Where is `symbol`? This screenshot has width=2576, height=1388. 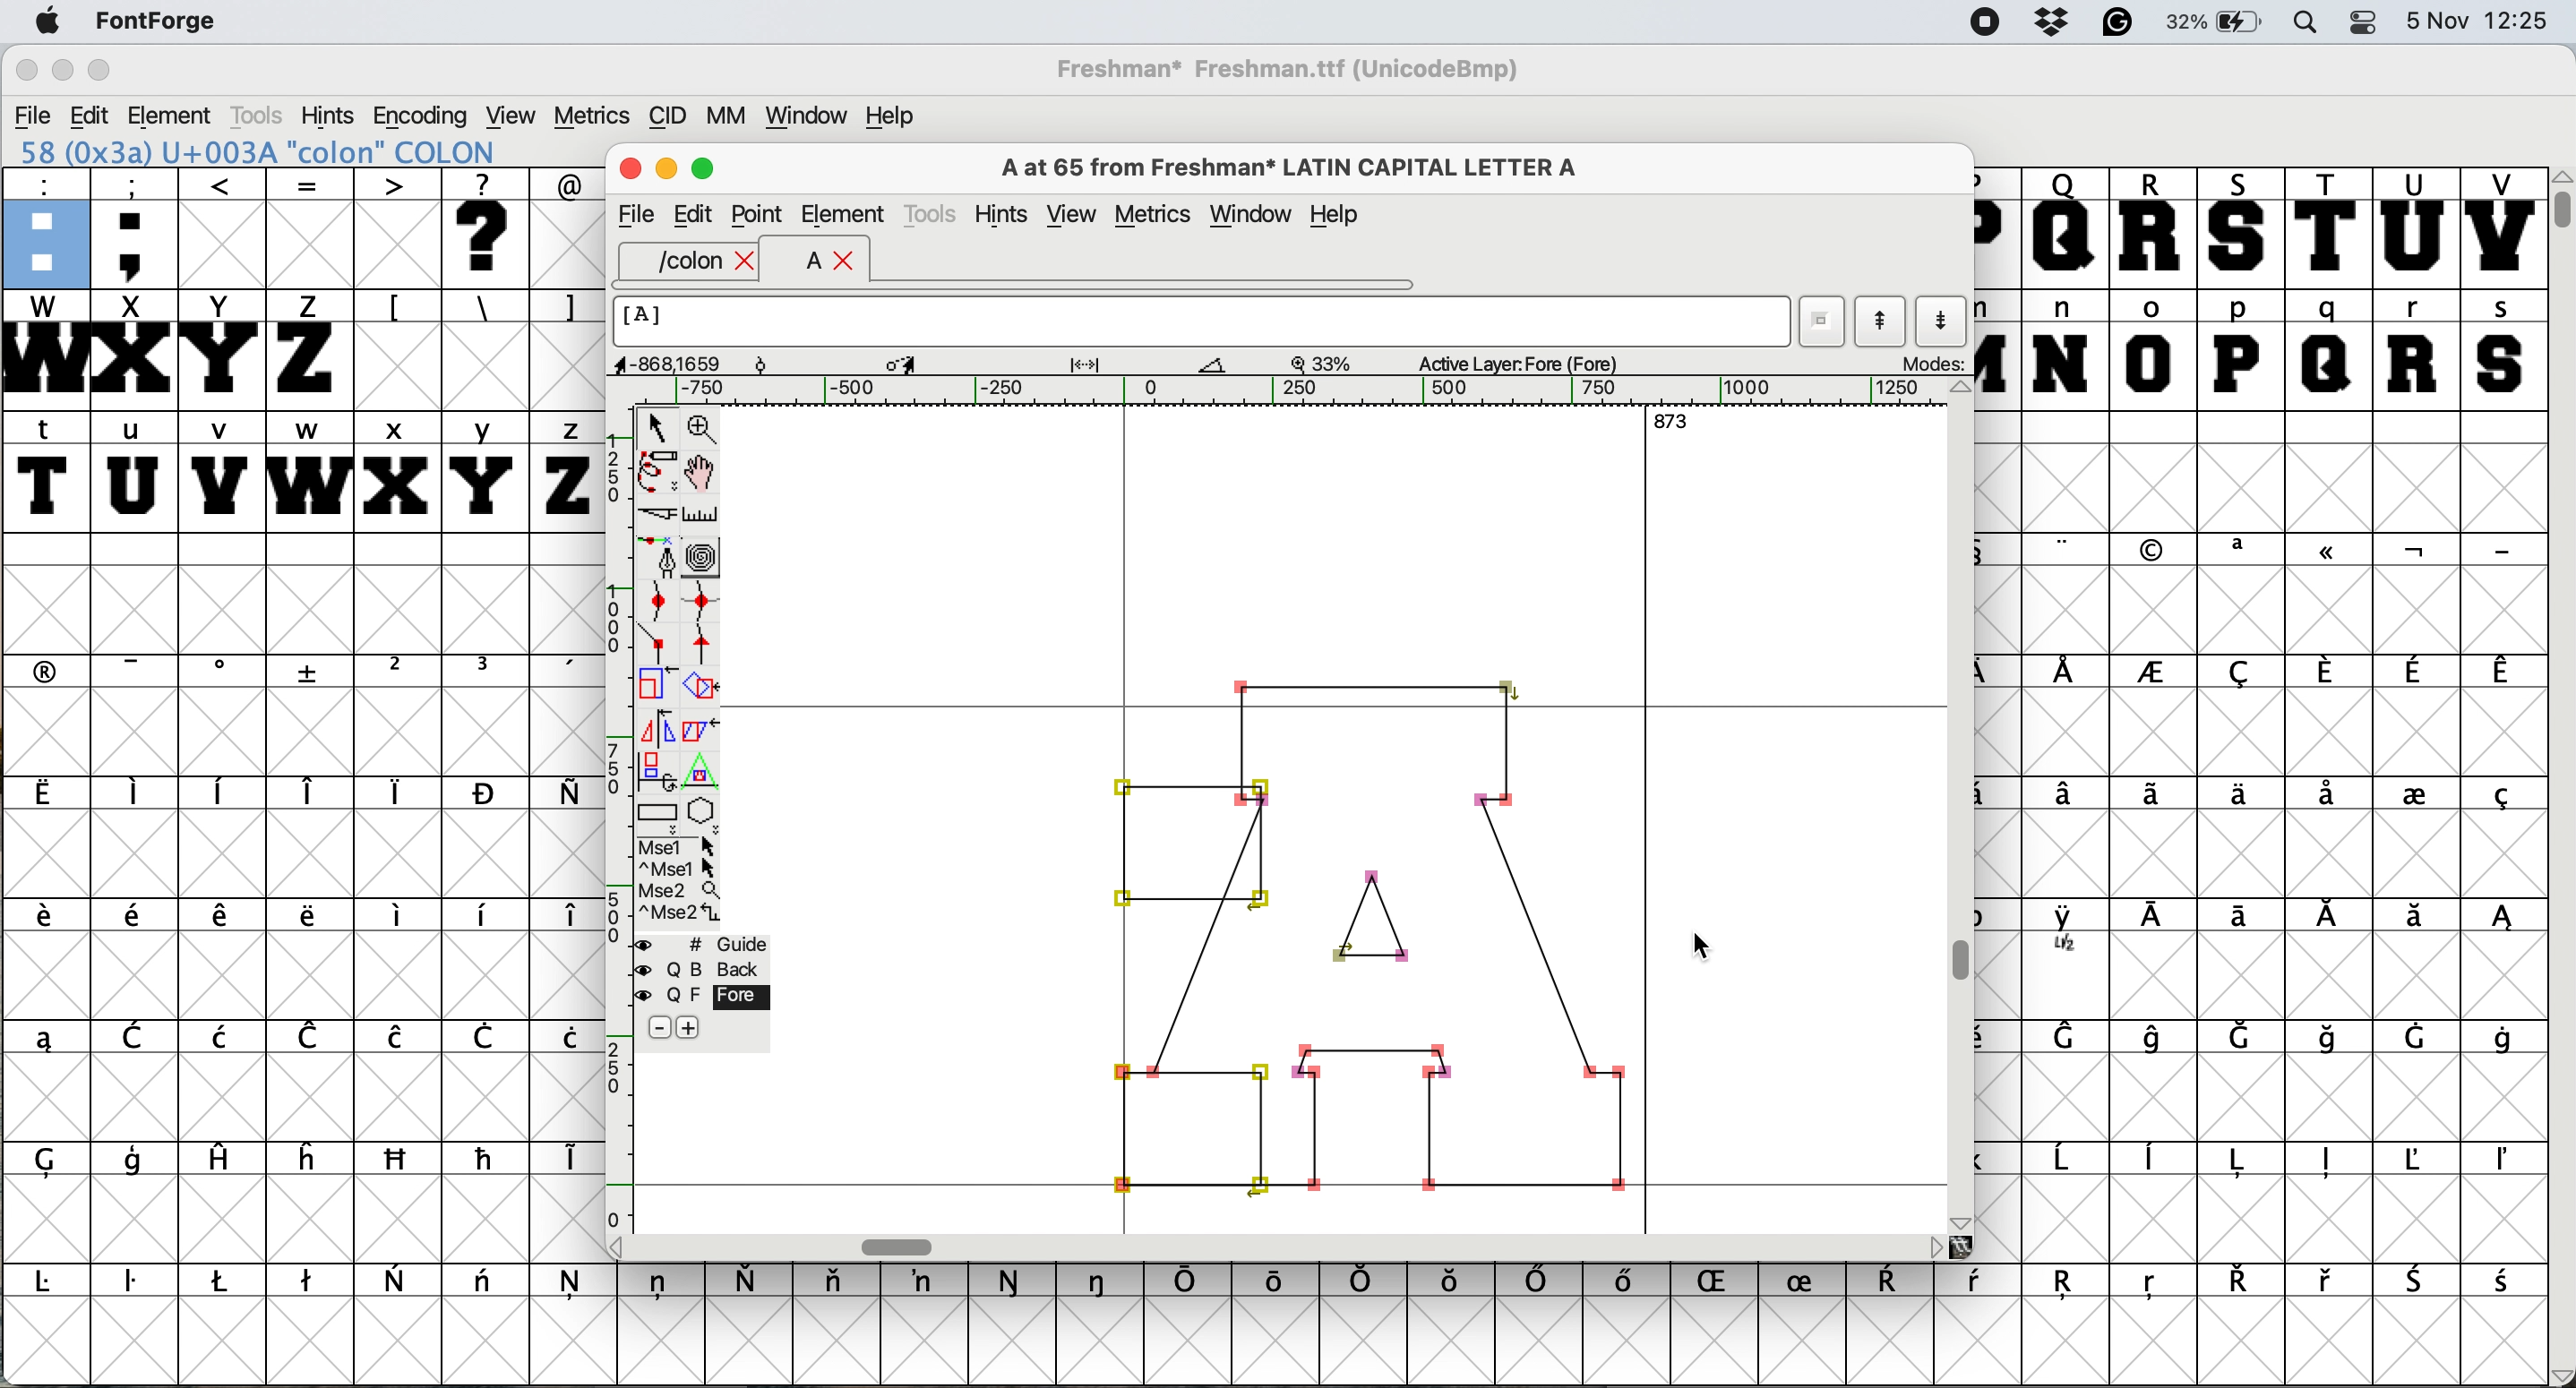 symbol is located at coordinates (224, 1035).